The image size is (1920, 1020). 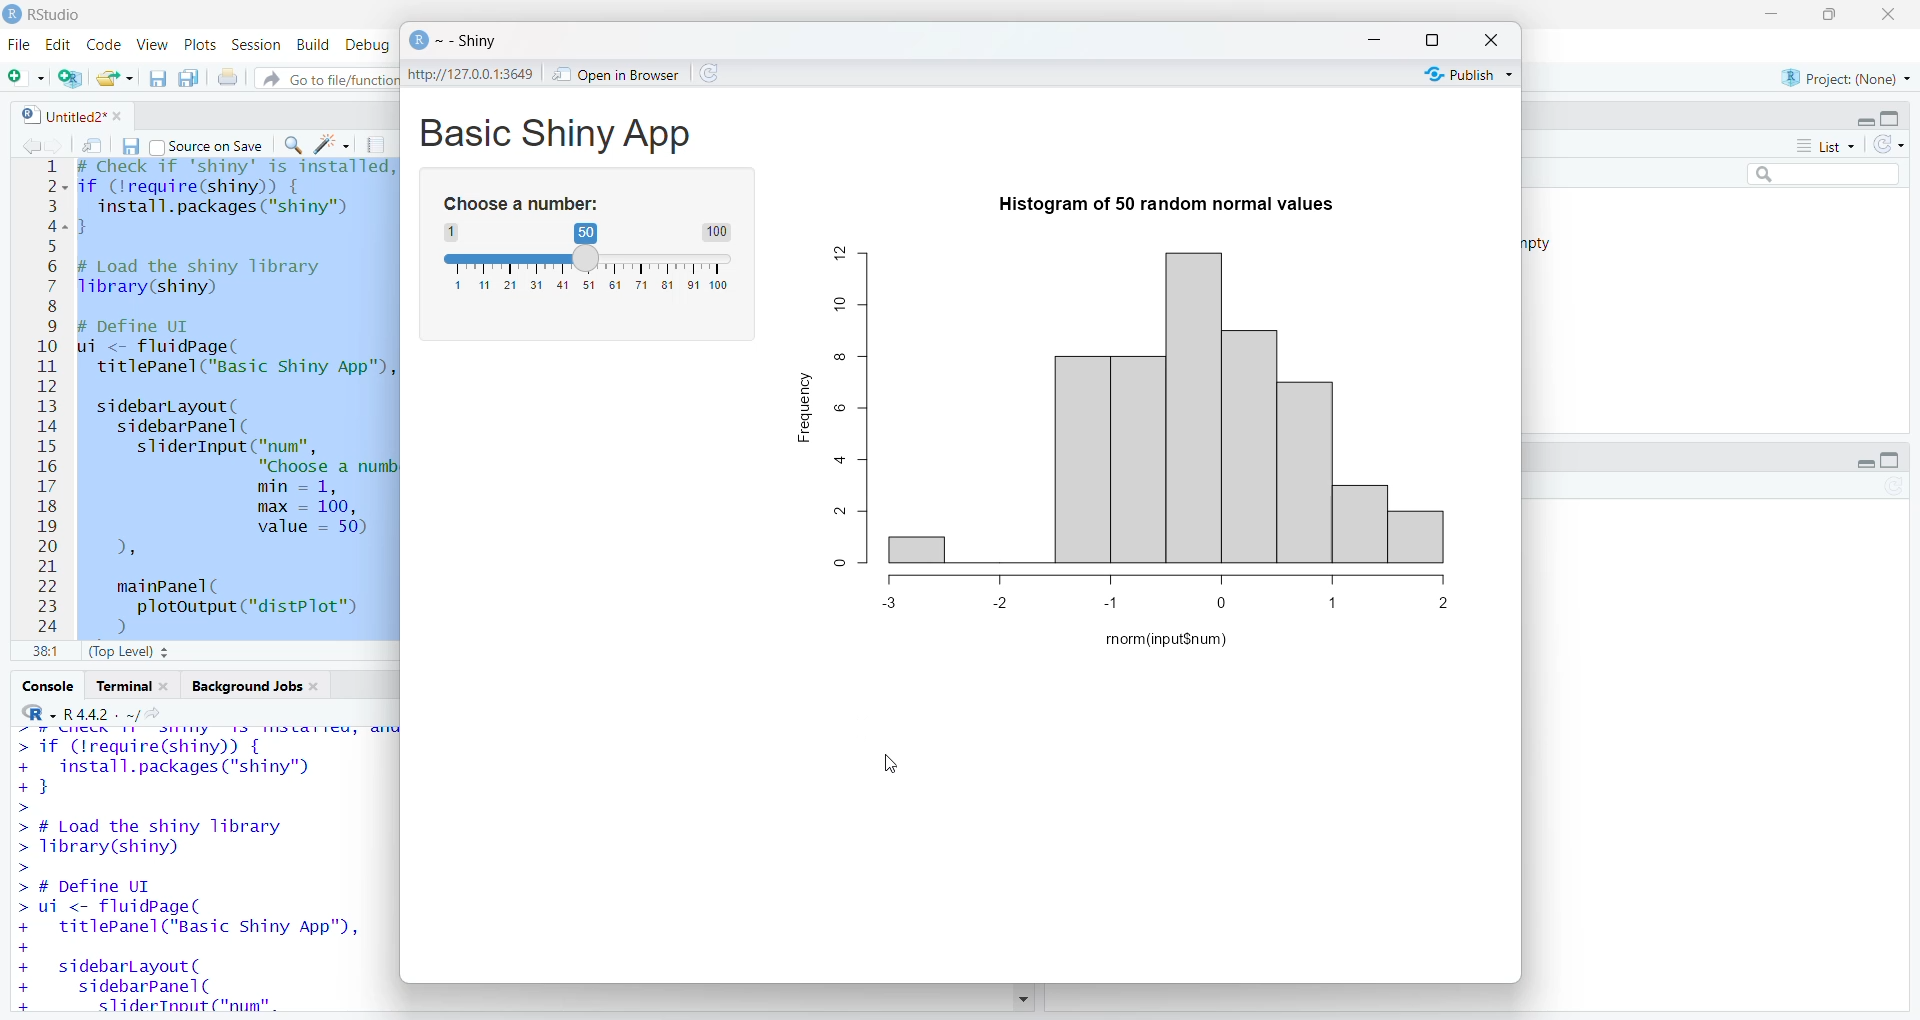 What do you see at coordinates (229, 607) in the screenshot?
I see `mainPanel(]
plotoutput ("distPlot")
)
)
)` at bounding box center [229, 607].